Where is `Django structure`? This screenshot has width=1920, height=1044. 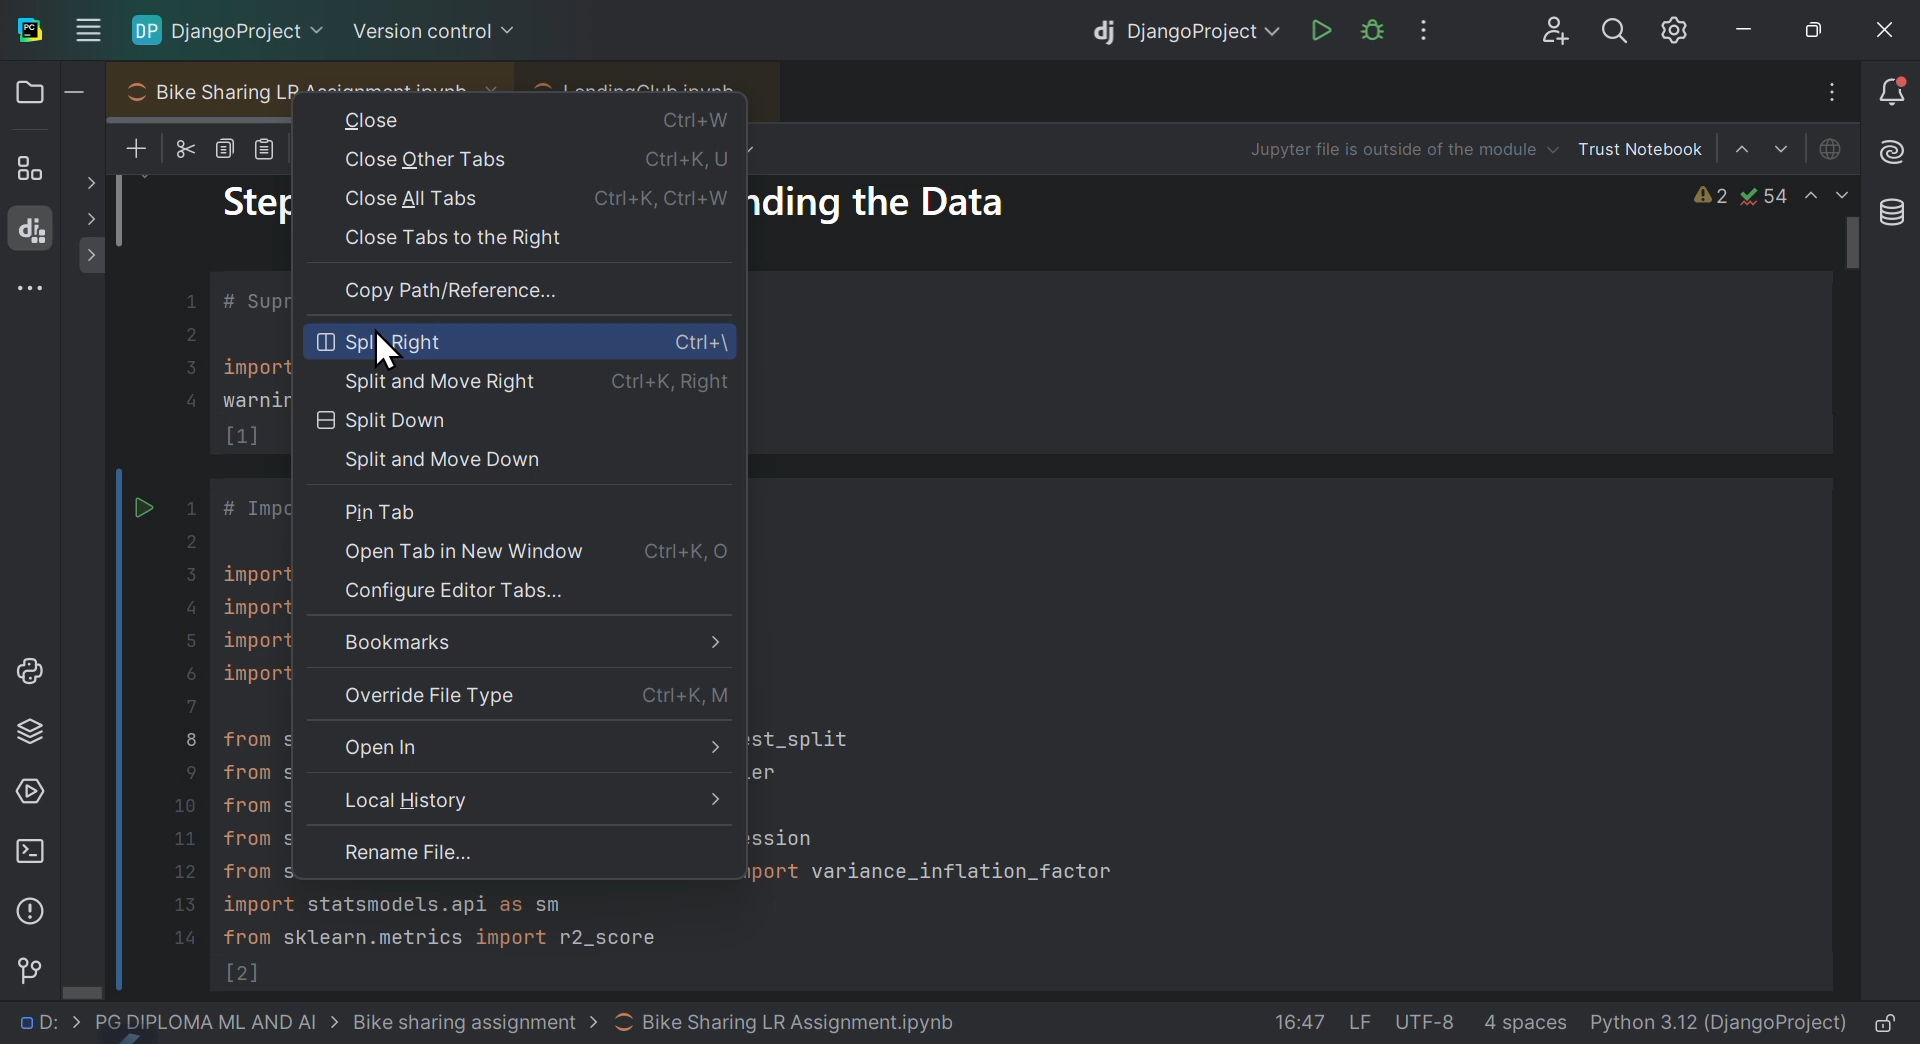 Django structure is located at coordinates (31, 230).